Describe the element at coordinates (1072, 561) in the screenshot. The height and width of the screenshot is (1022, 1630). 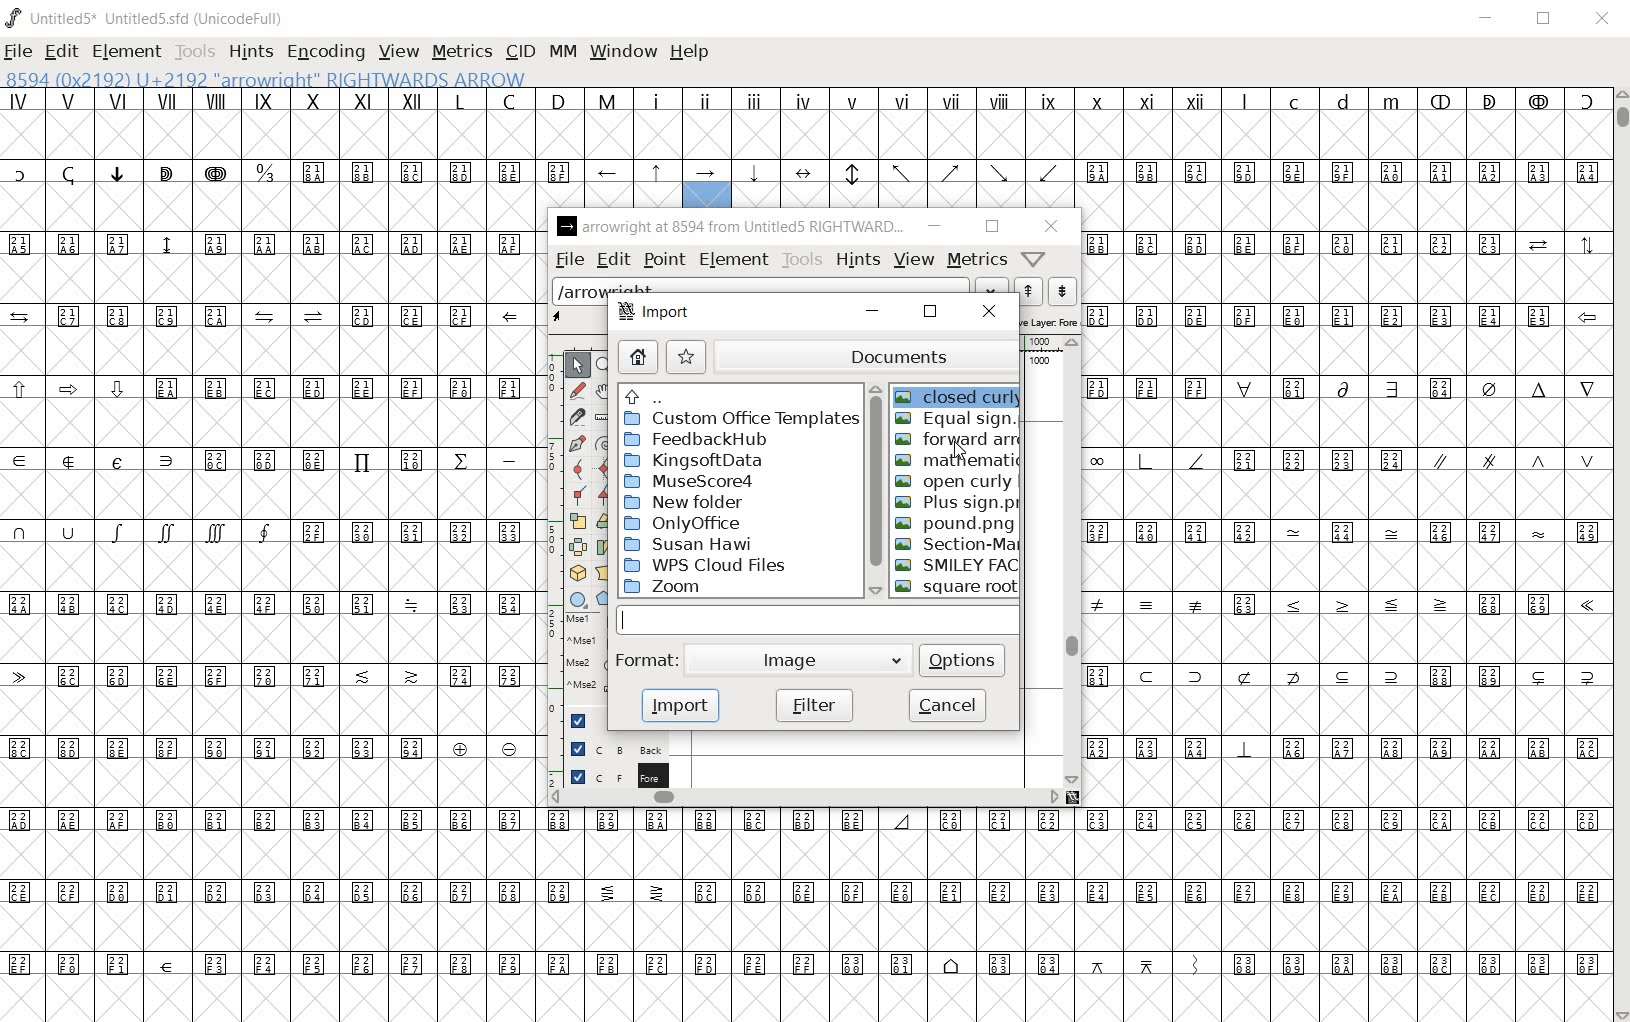
I see `scrollbar` at that location.